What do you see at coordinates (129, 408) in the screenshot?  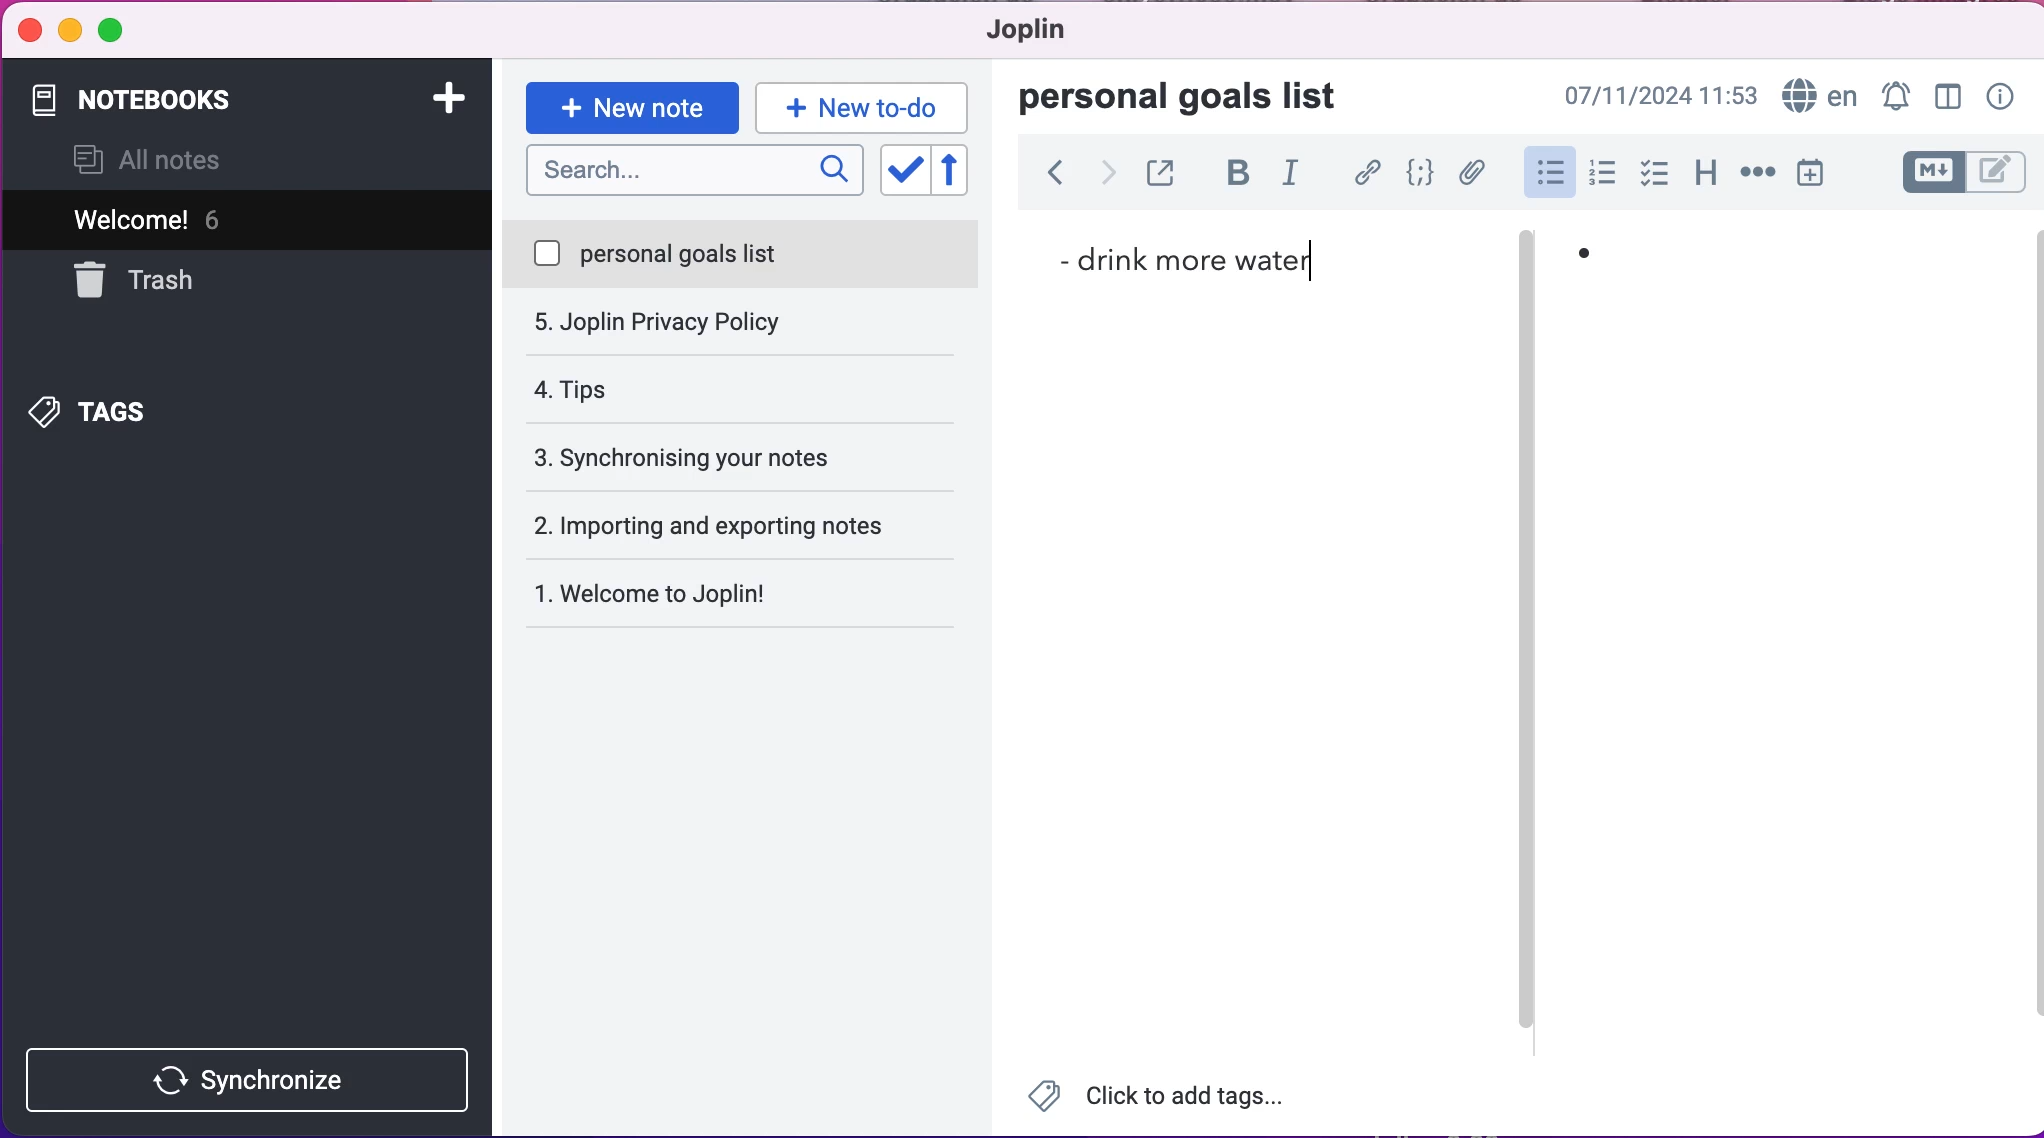 I see `tags` at bounding box center [129, 408].